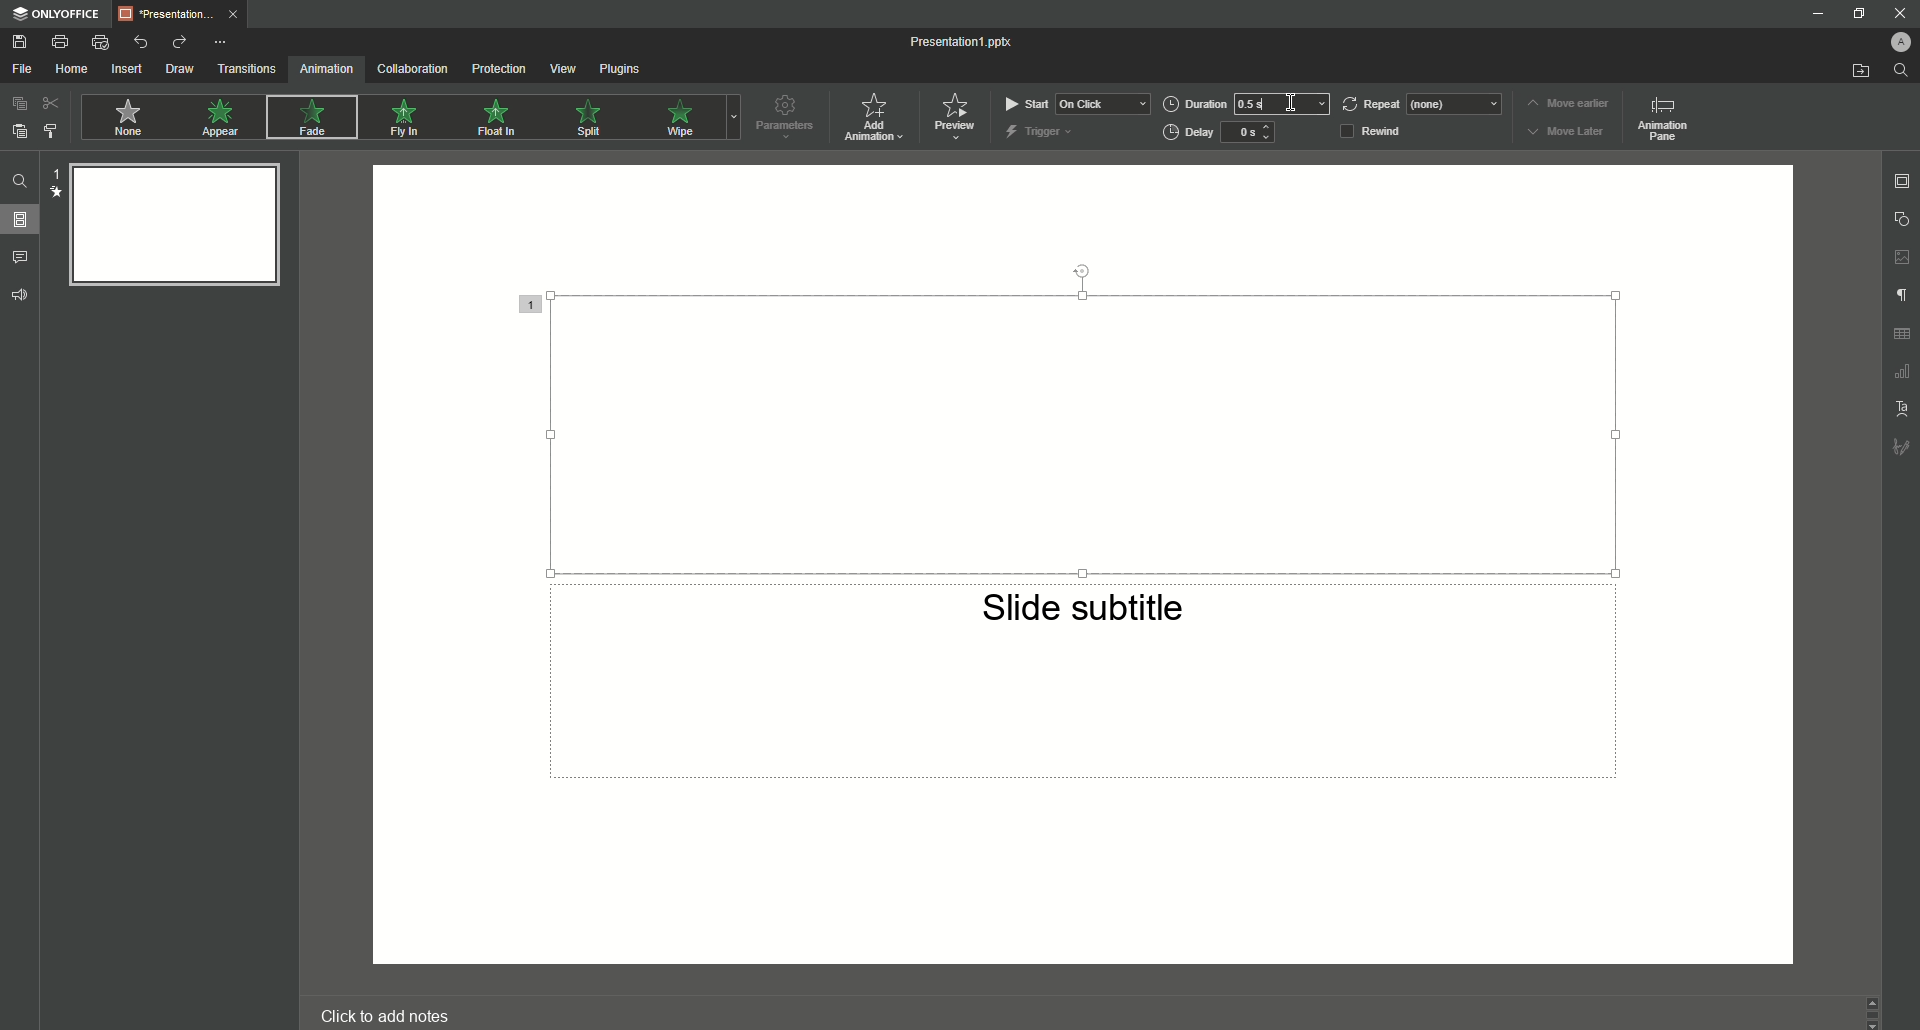 The image size is (1920, 1030). Describe the element at coordinates (1858, 70) in the screenshot. I see `Open From File` at that location.